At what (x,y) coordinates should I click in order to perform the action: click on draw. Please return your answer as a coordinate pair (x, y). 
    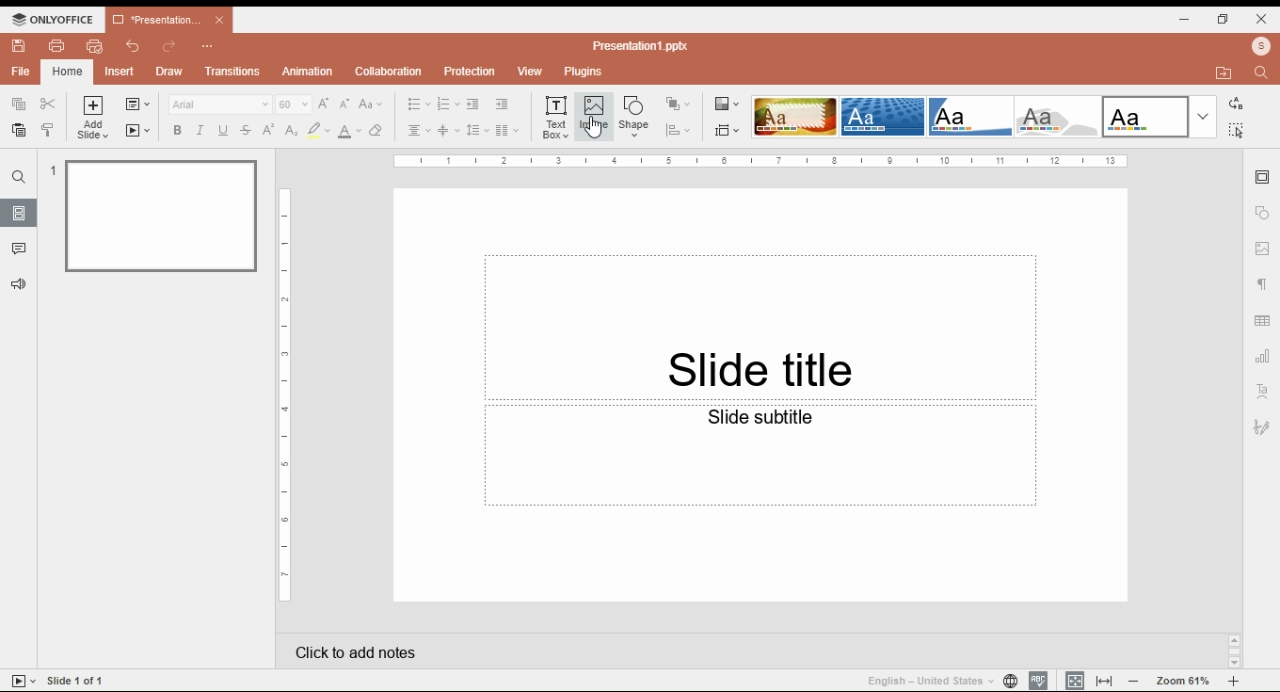
    Looking at the image, I should click on (170, 72).